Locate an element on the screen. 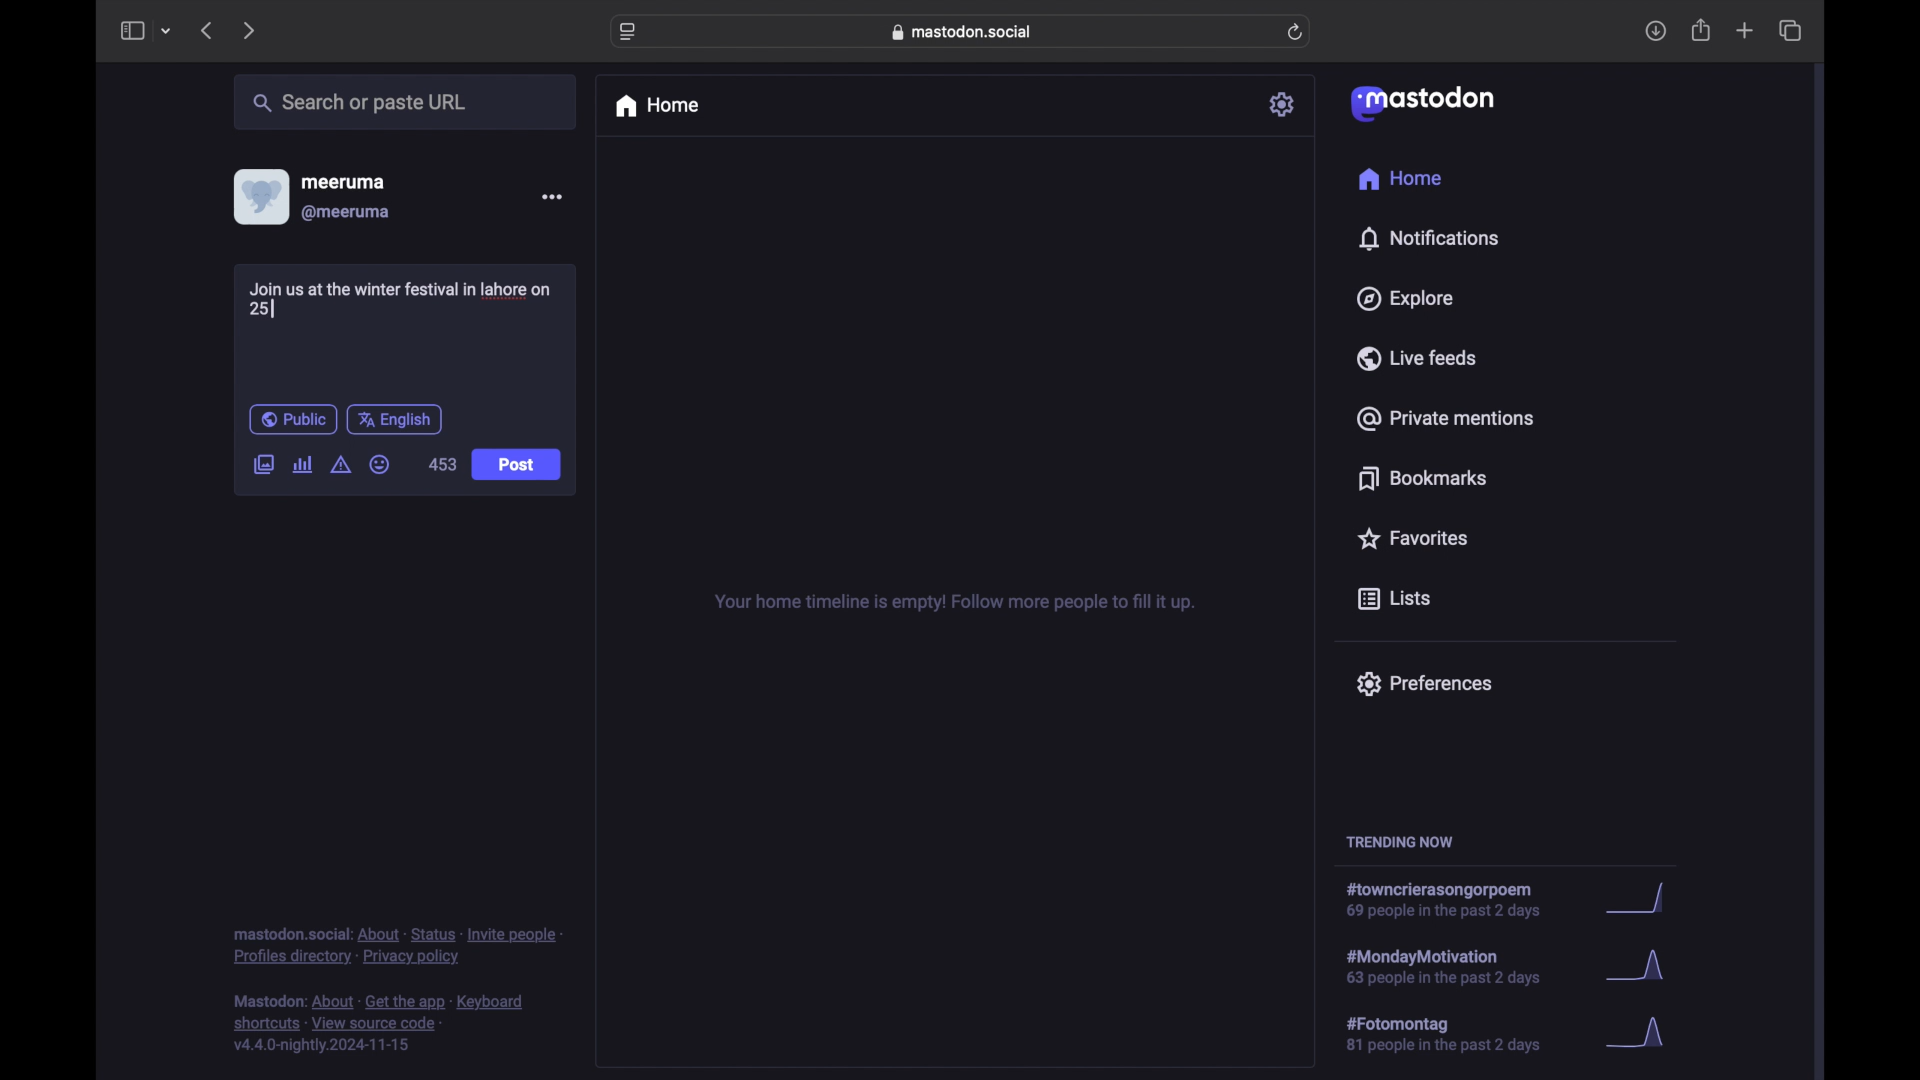 Image resolution: width=1920 pixels, height=1080 pixels. live feeds is located at coordinates (1418, 358).